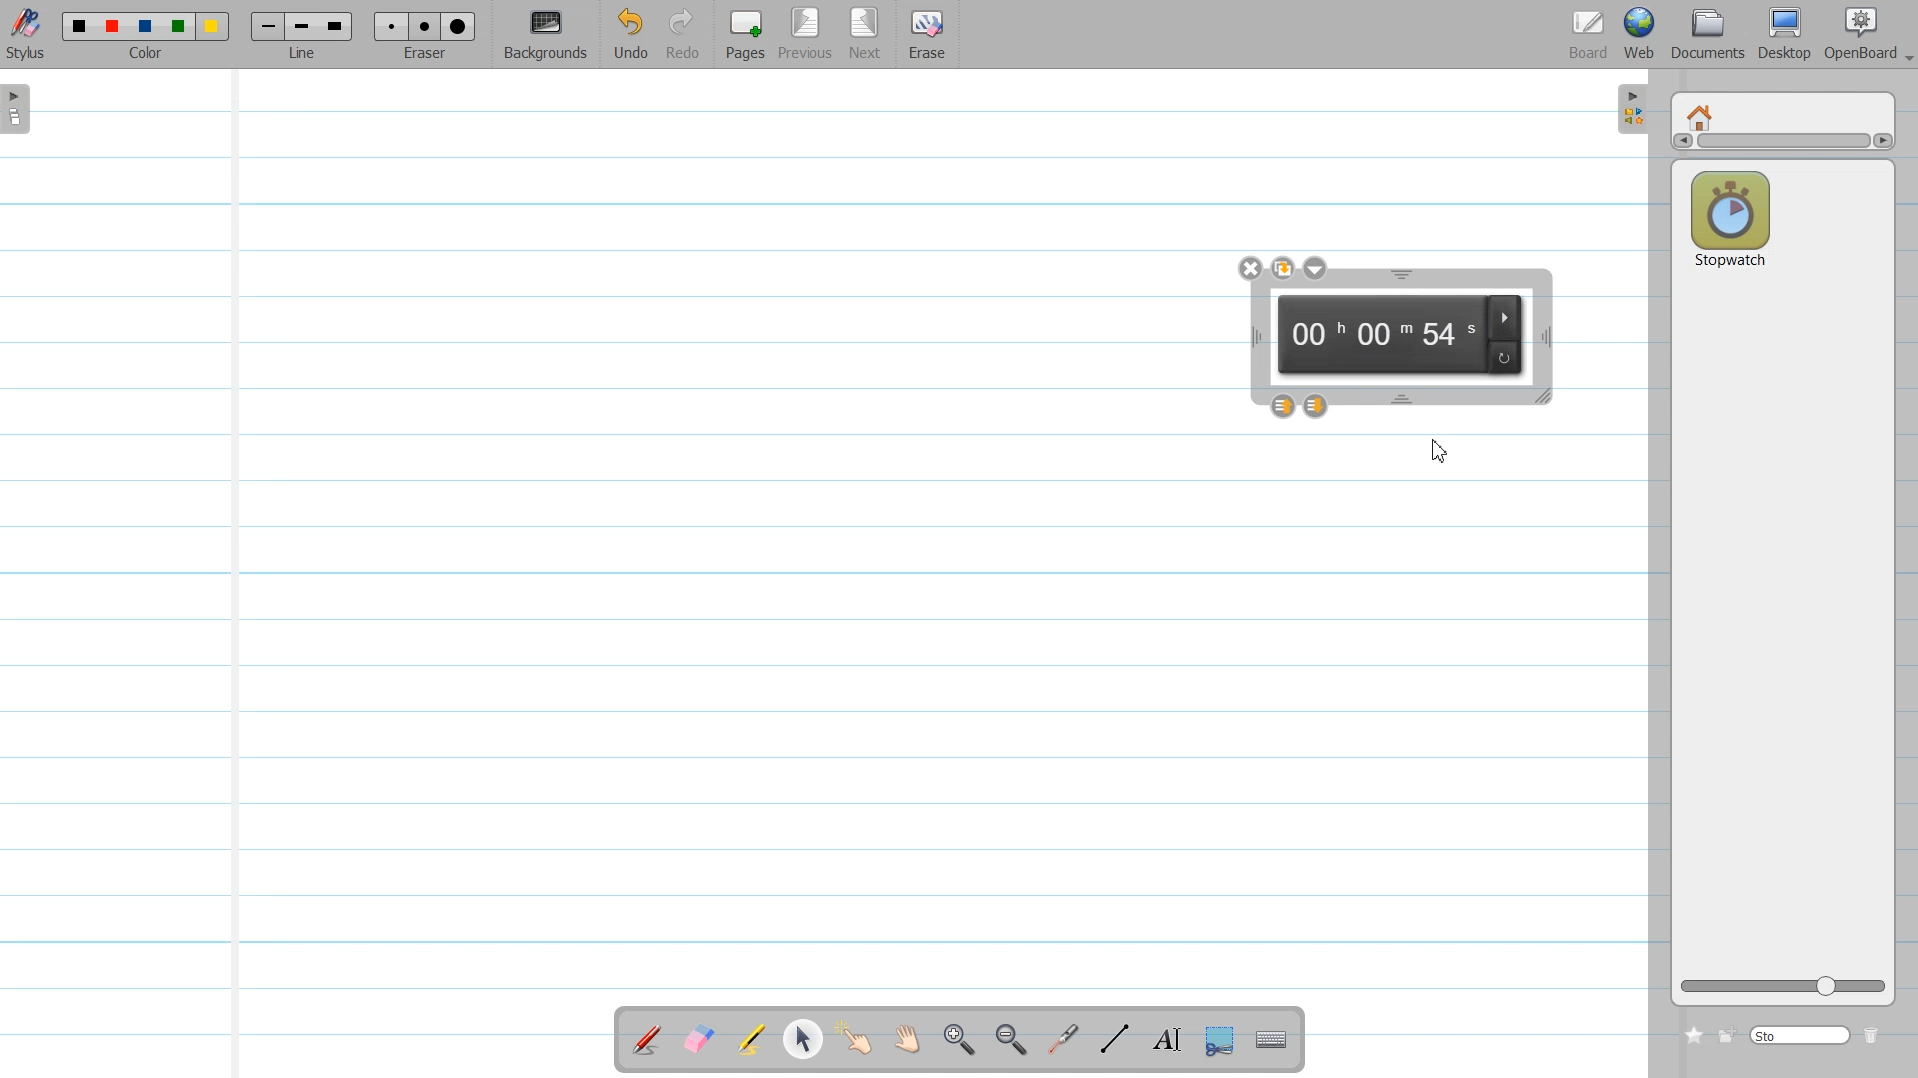 This screenshot has width=1918, height=1078. Describe the element at coordinates (1382, 337) in the screenshot. I see `00` at that location.